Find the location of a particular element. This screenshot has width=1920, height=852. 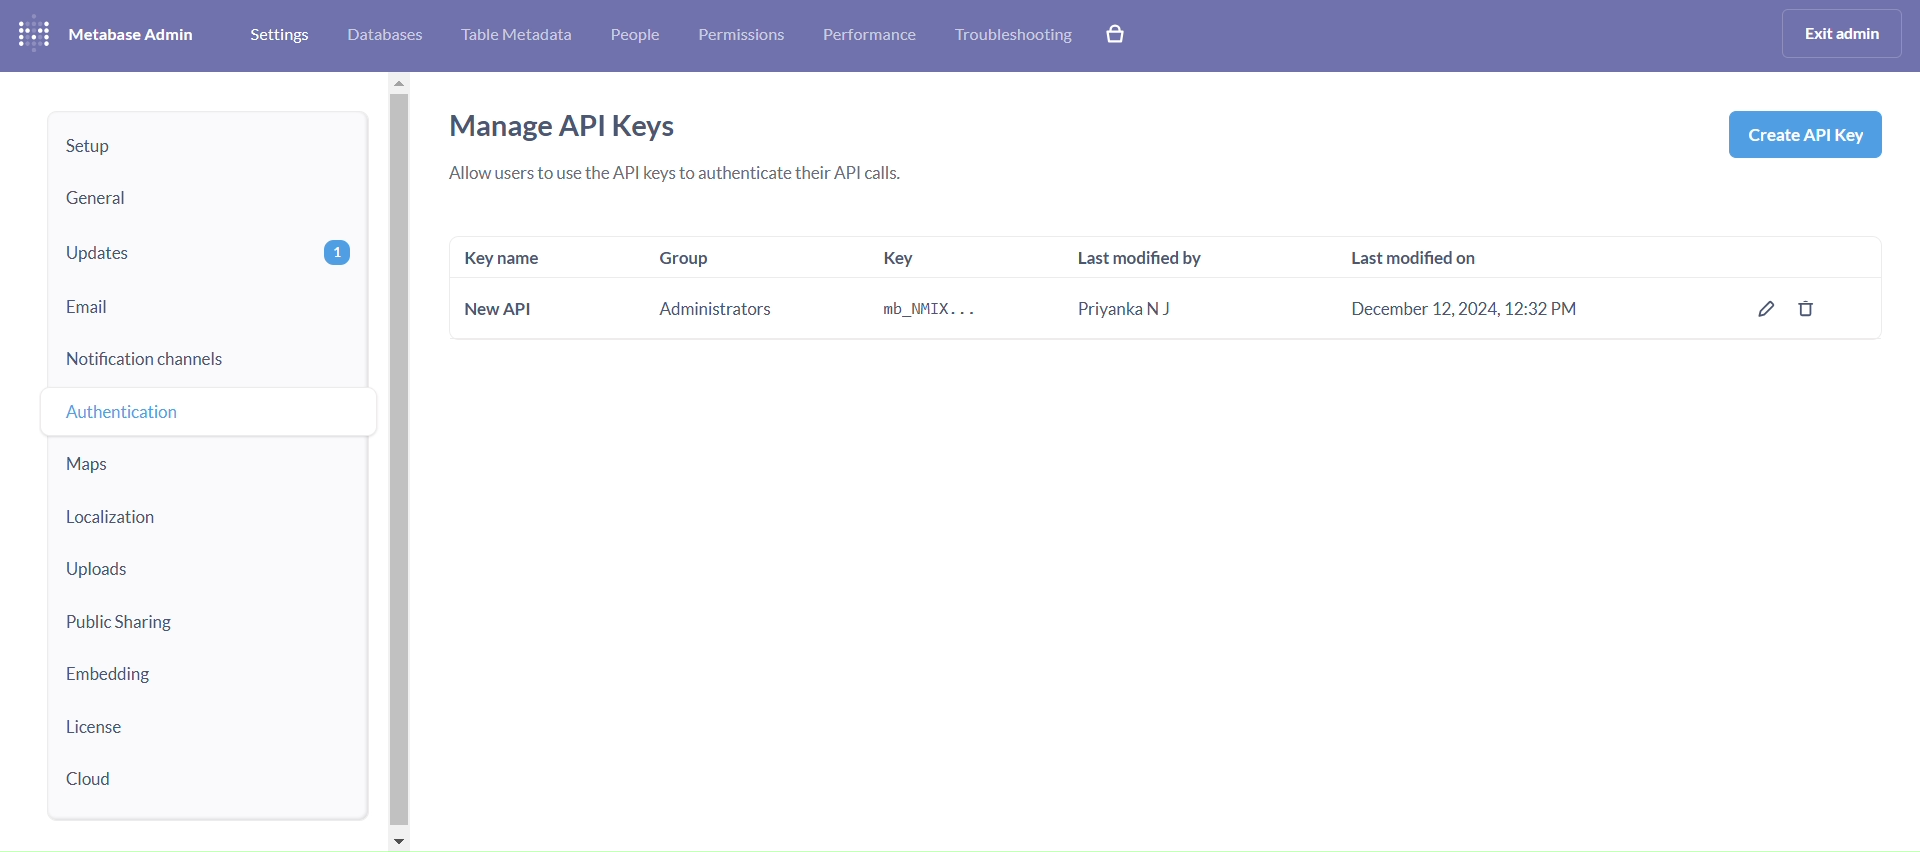

key name is located at coordinates (513, 290).